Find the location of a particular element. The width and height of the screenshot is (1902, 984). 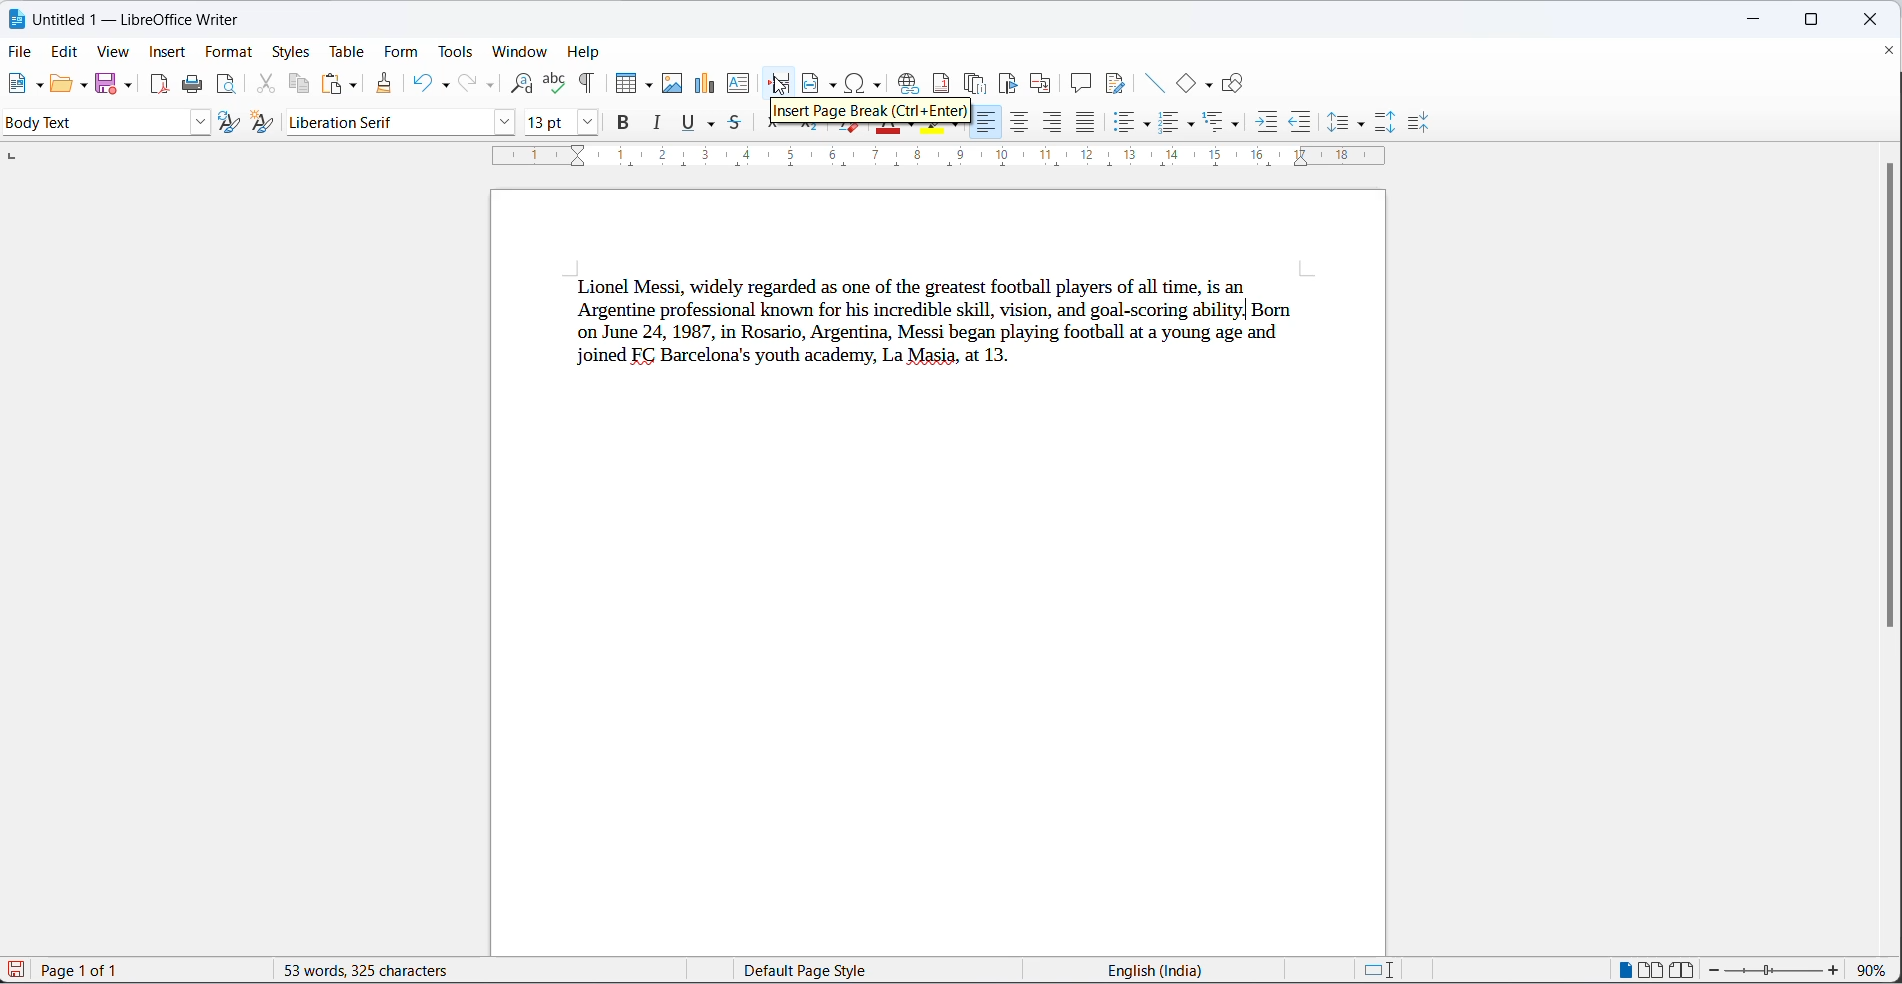

subscript is located at coordinates (808, 128).